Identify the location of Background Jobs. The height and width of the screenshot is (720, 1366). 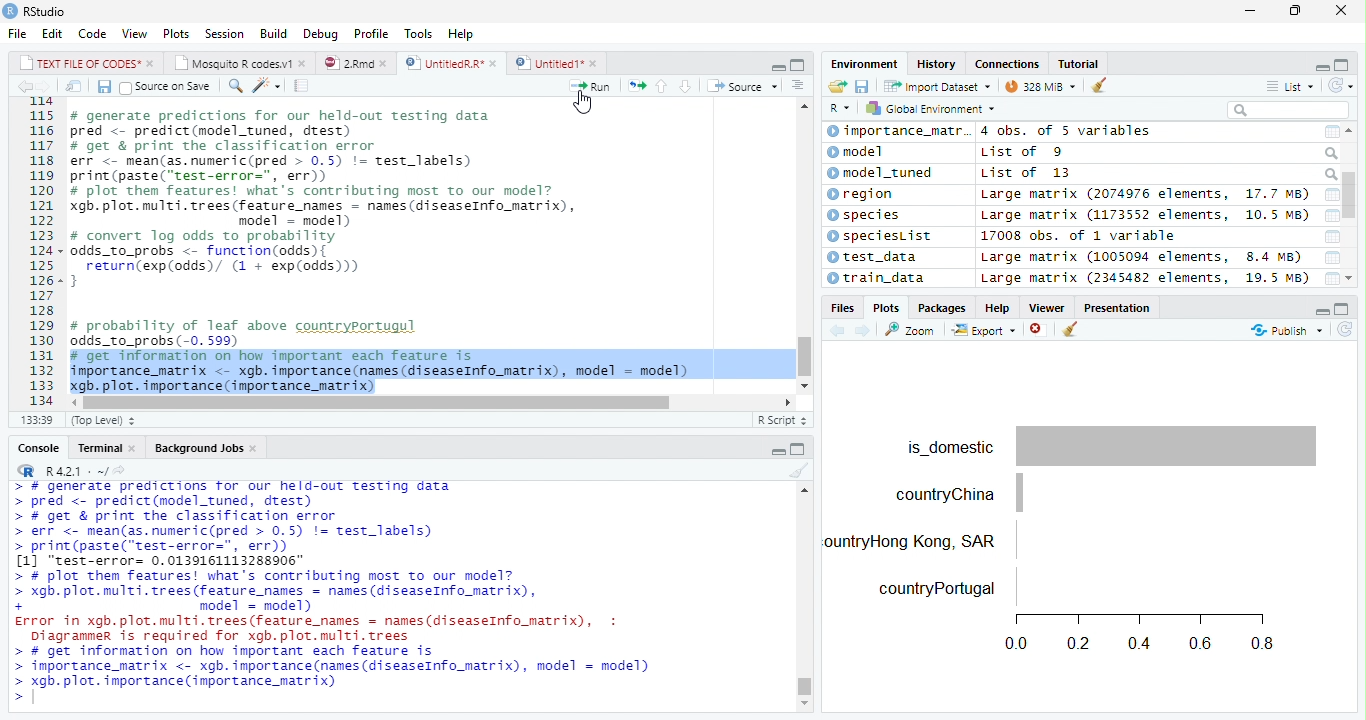
(206, 447).